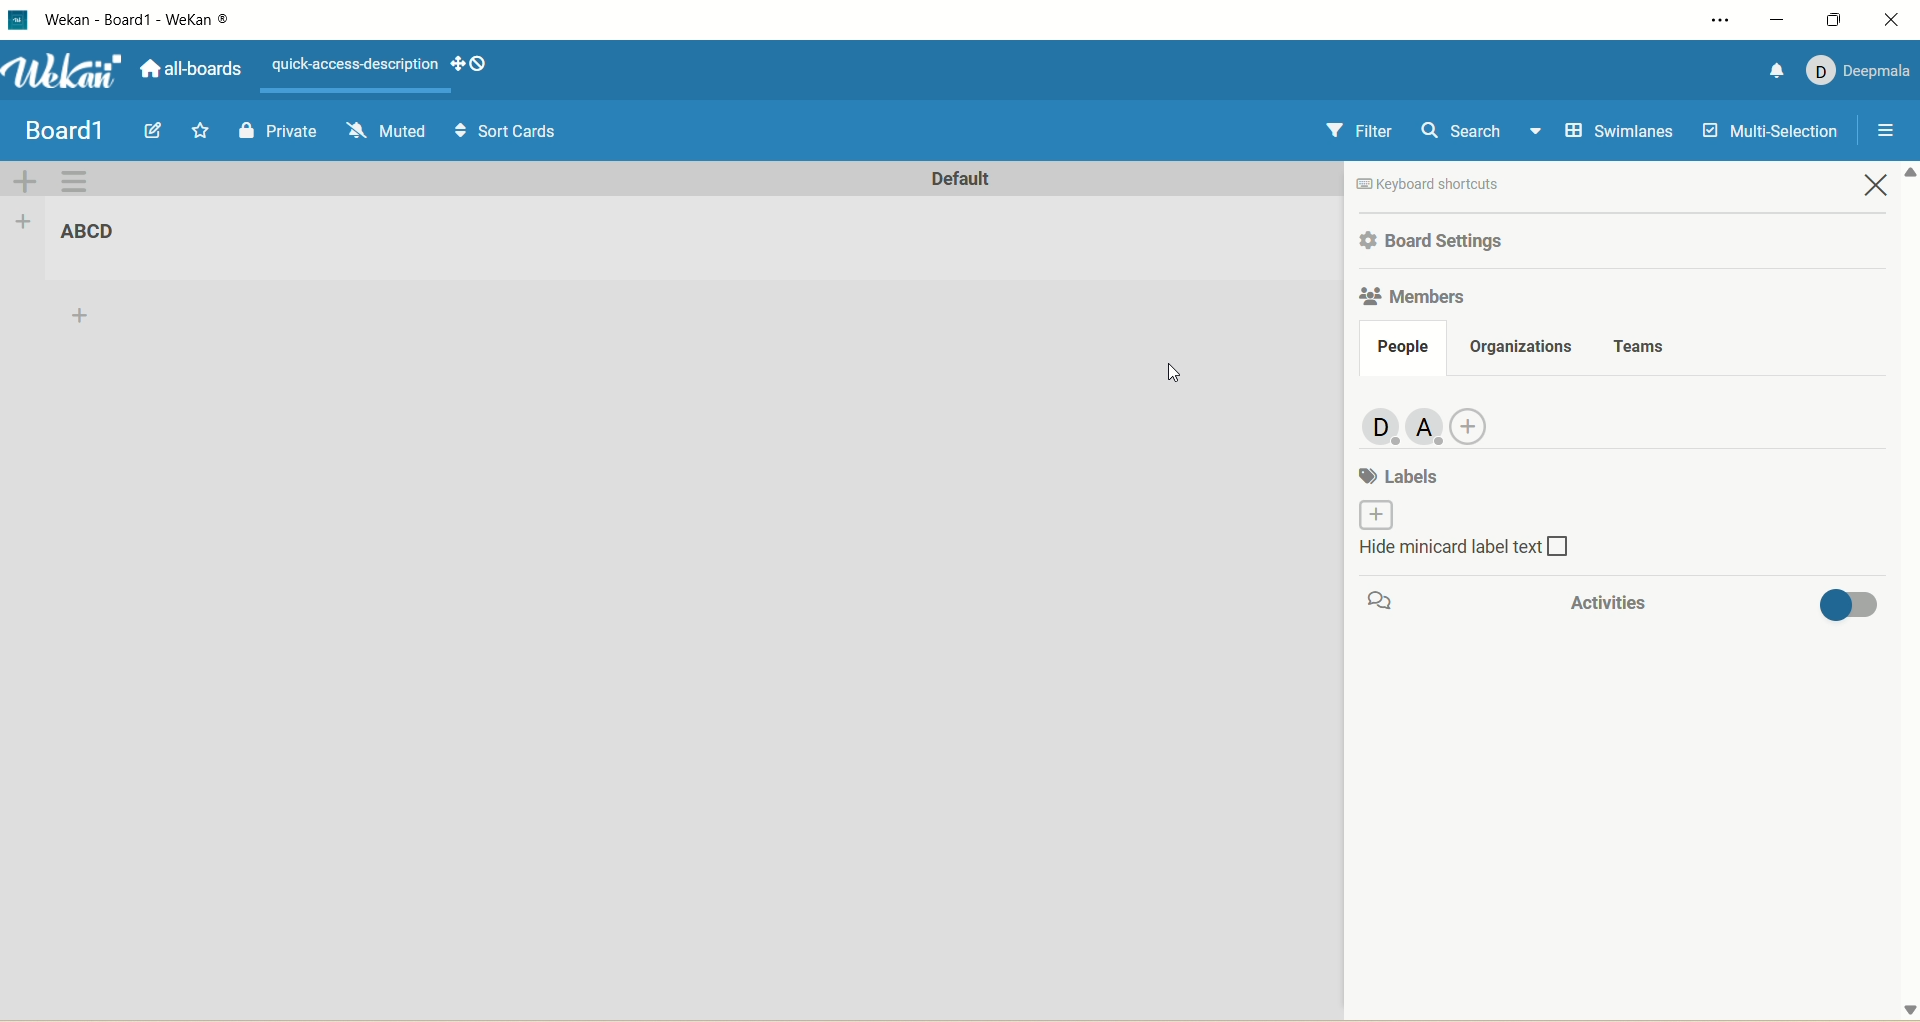 This screenshot has width=1920, height=1022. I want to click on wekan-wekan, so click(137, 20).